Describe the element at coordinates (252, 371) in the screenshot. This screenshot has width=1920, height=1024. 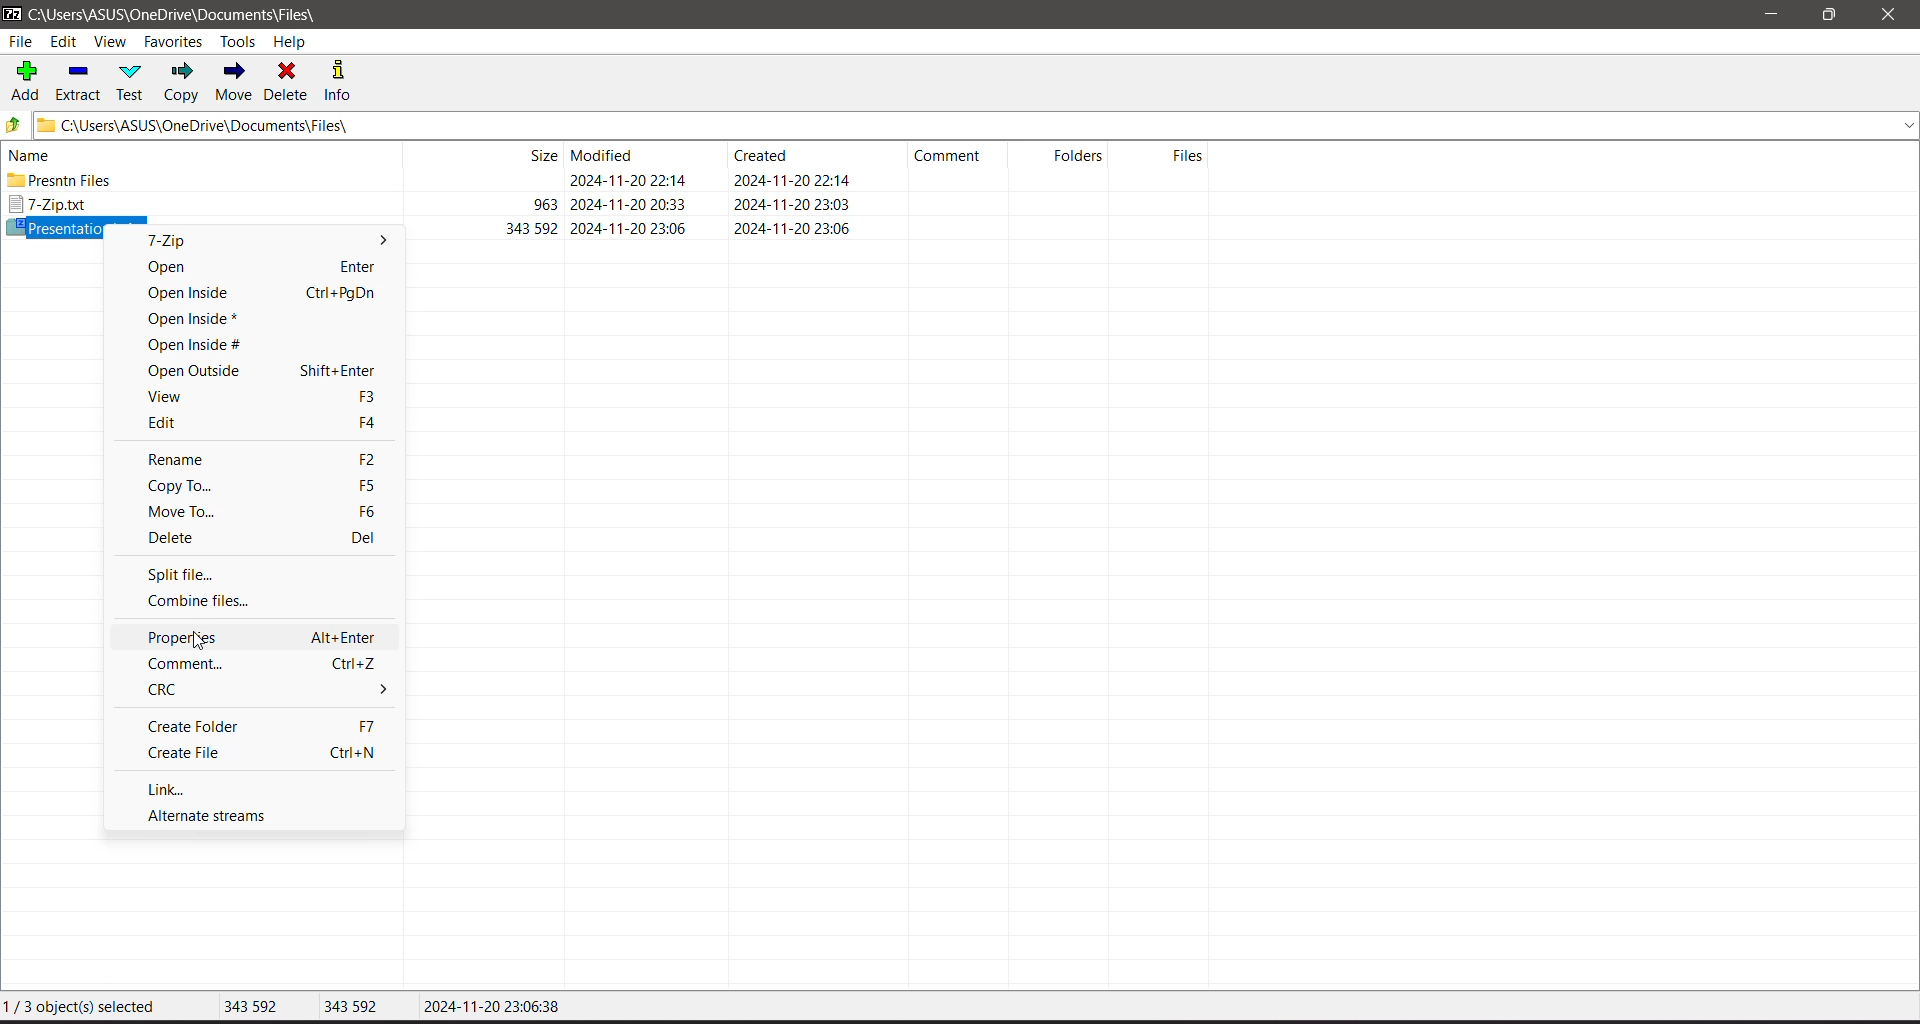
I see `Open Outside` at that location.